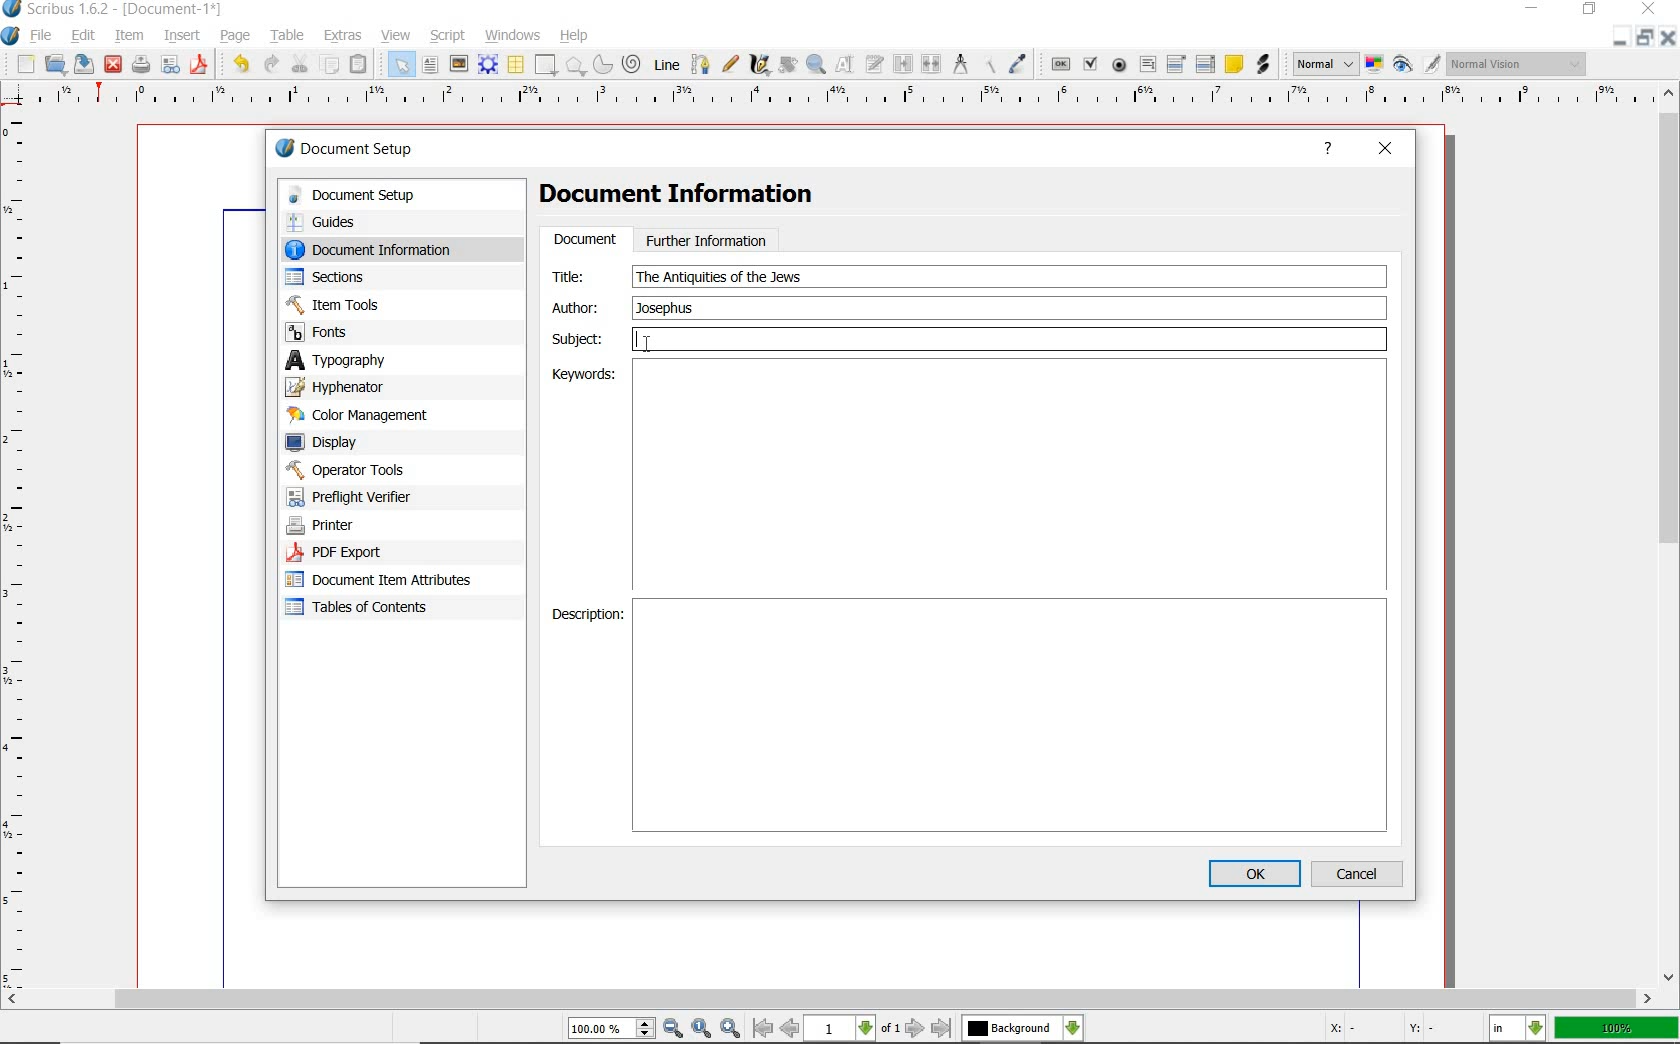 This screenshot has width=1680, height=1044. Describe the element at coordinates (488, 65) in the screenshot. I see `render frame` at that location.